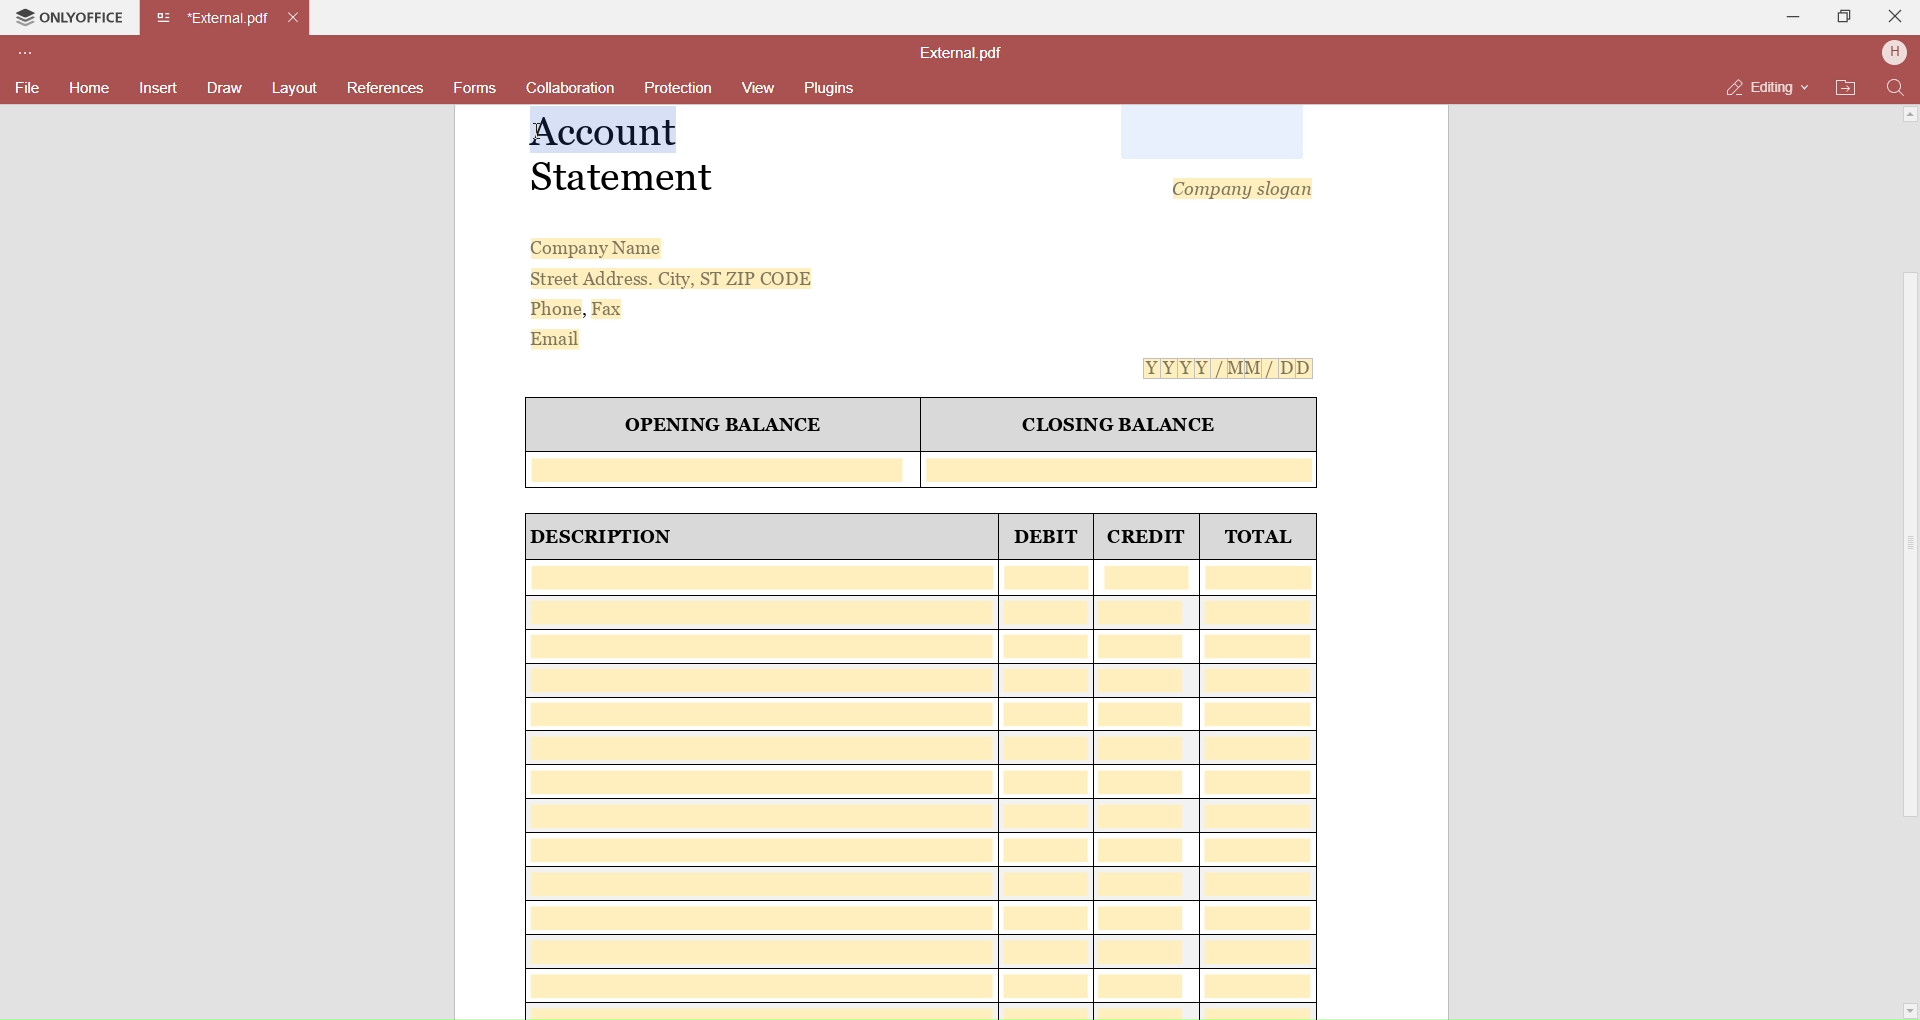 The height and width of the screenshot is (1020, 1920). I want to click on [Y[Y[Y[Y[/MM/ DD], so click(1232, 369).